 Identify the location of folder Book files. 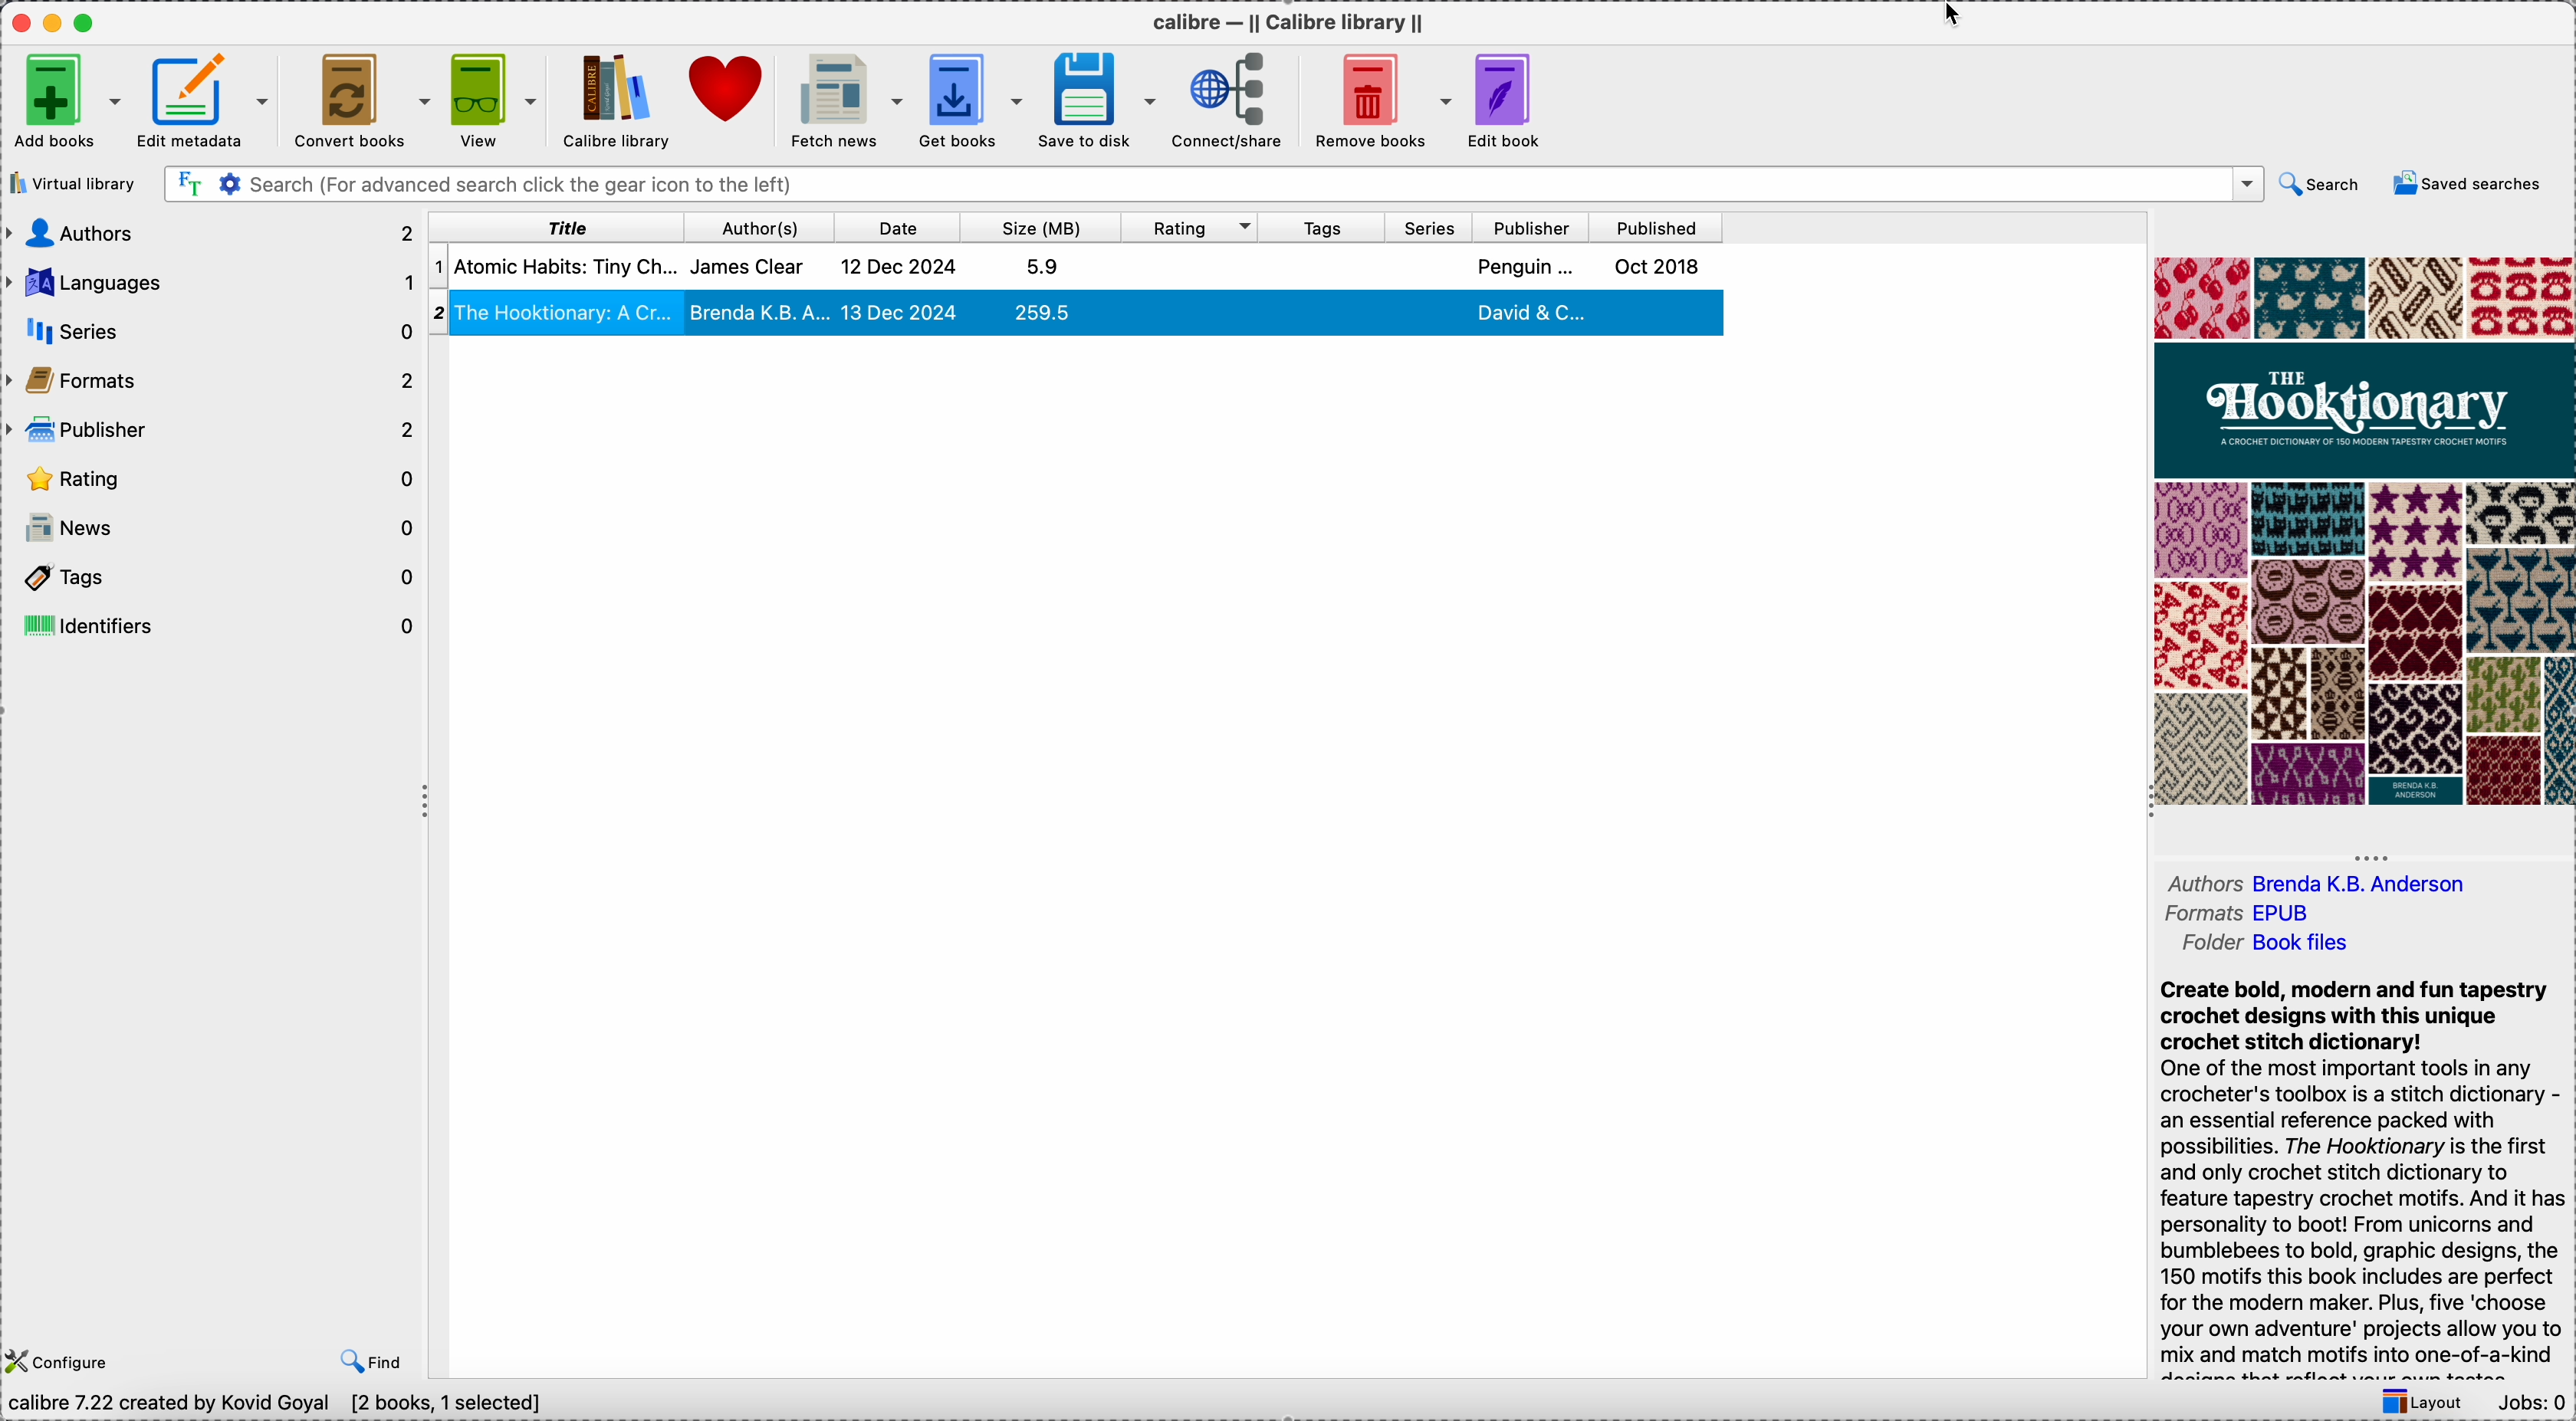
(2275, 944).